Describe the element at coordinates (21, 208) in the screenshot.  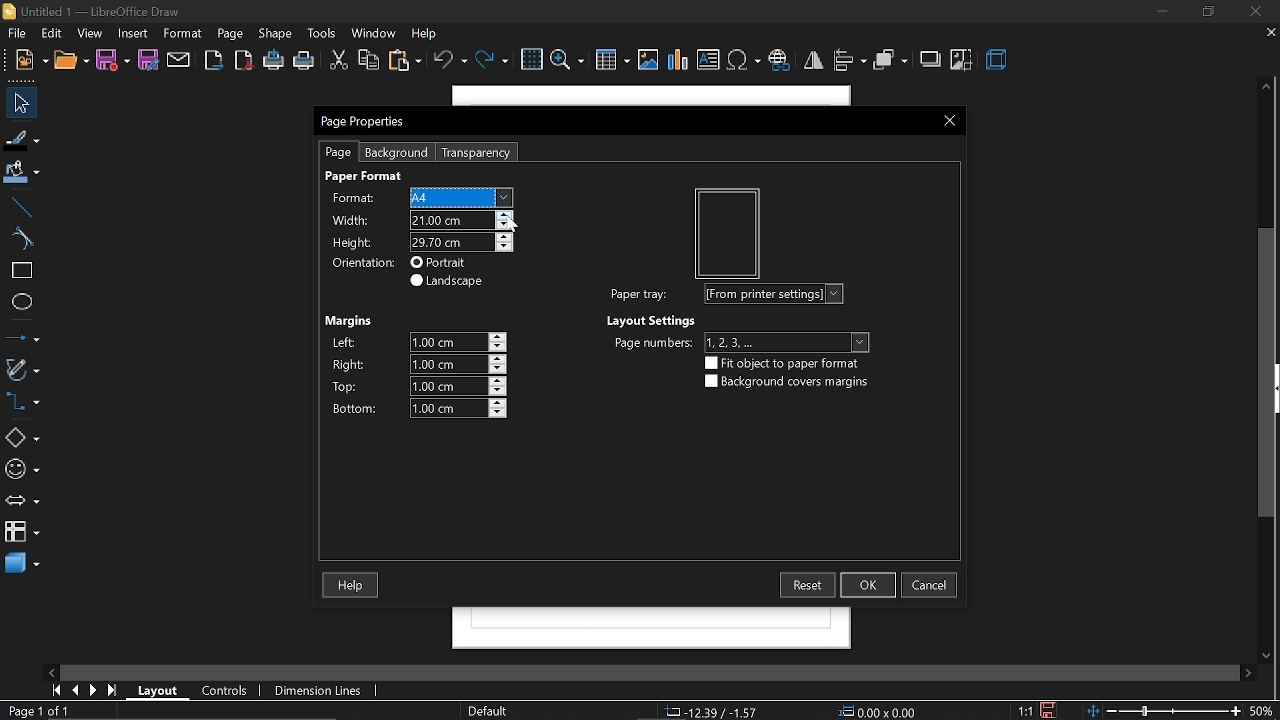
I see `line` at that location.